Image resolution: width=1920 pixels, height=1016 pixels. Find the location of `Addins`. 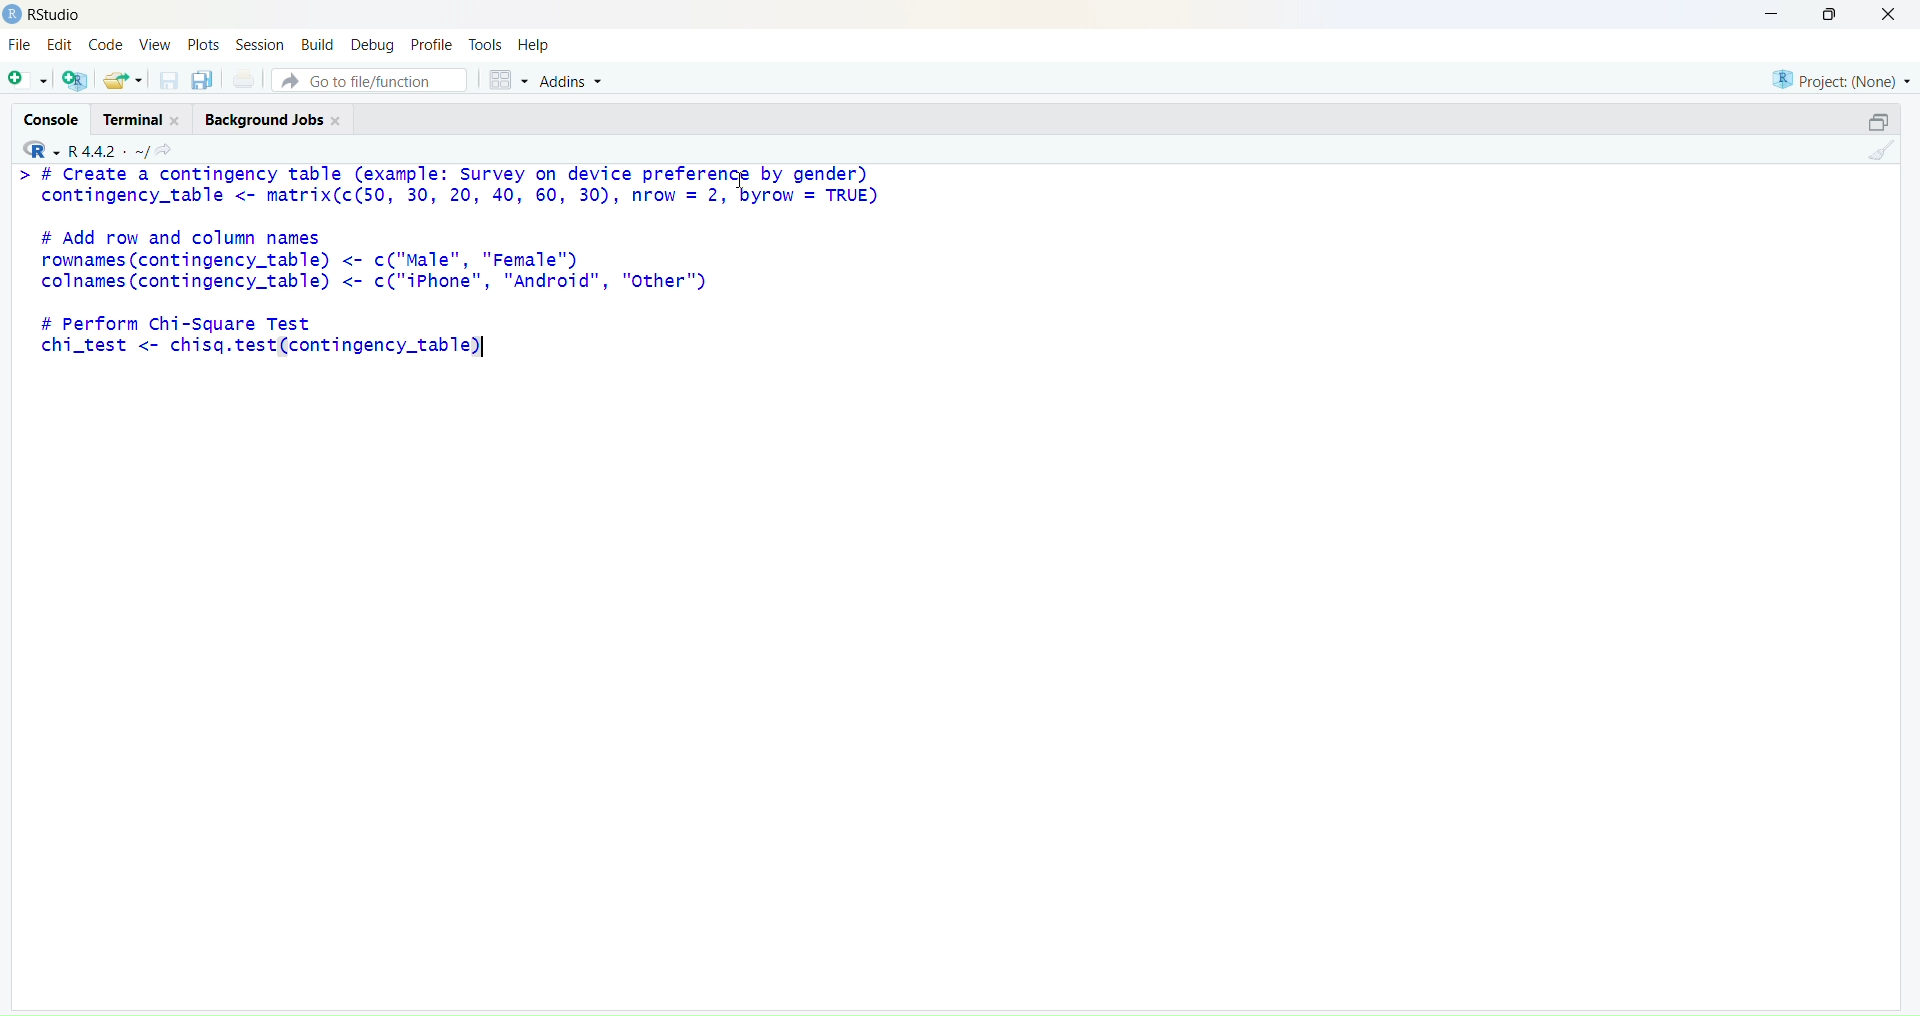

Addins is located at coordinates (572, 82).